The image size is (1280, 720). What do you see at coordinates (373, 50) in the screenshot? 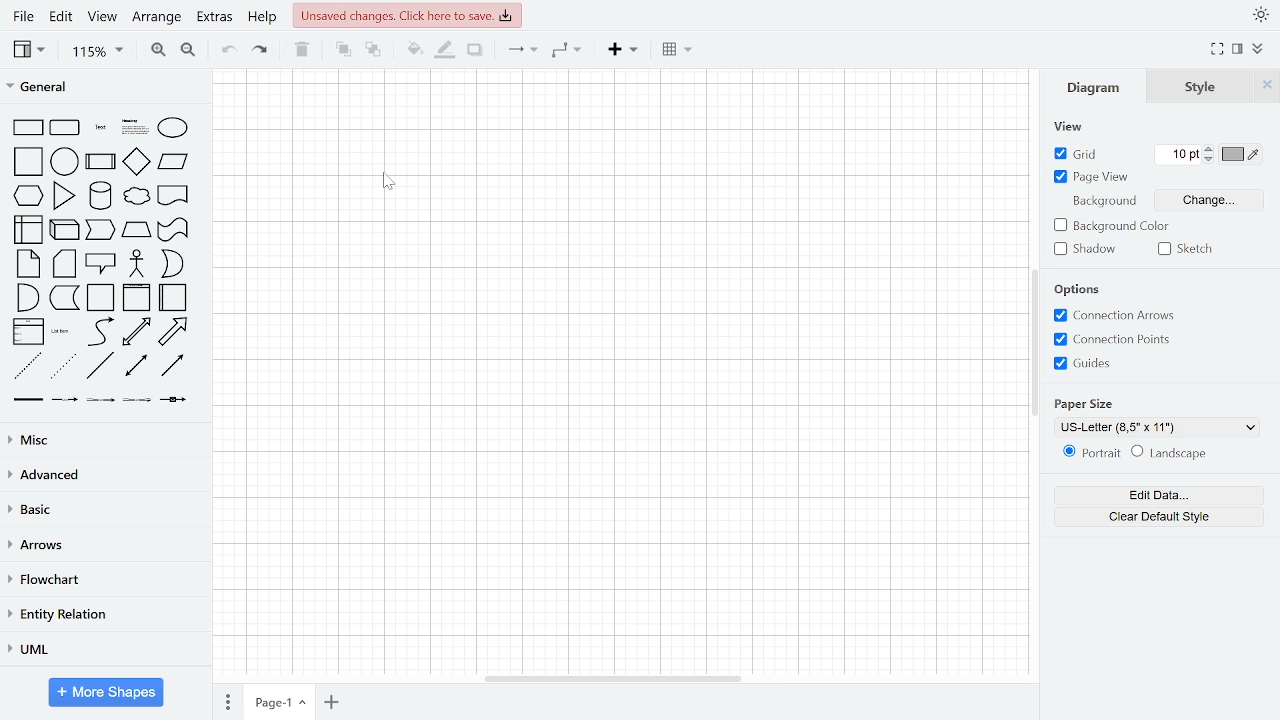
I see `to back` at bounding box center [373, 50].